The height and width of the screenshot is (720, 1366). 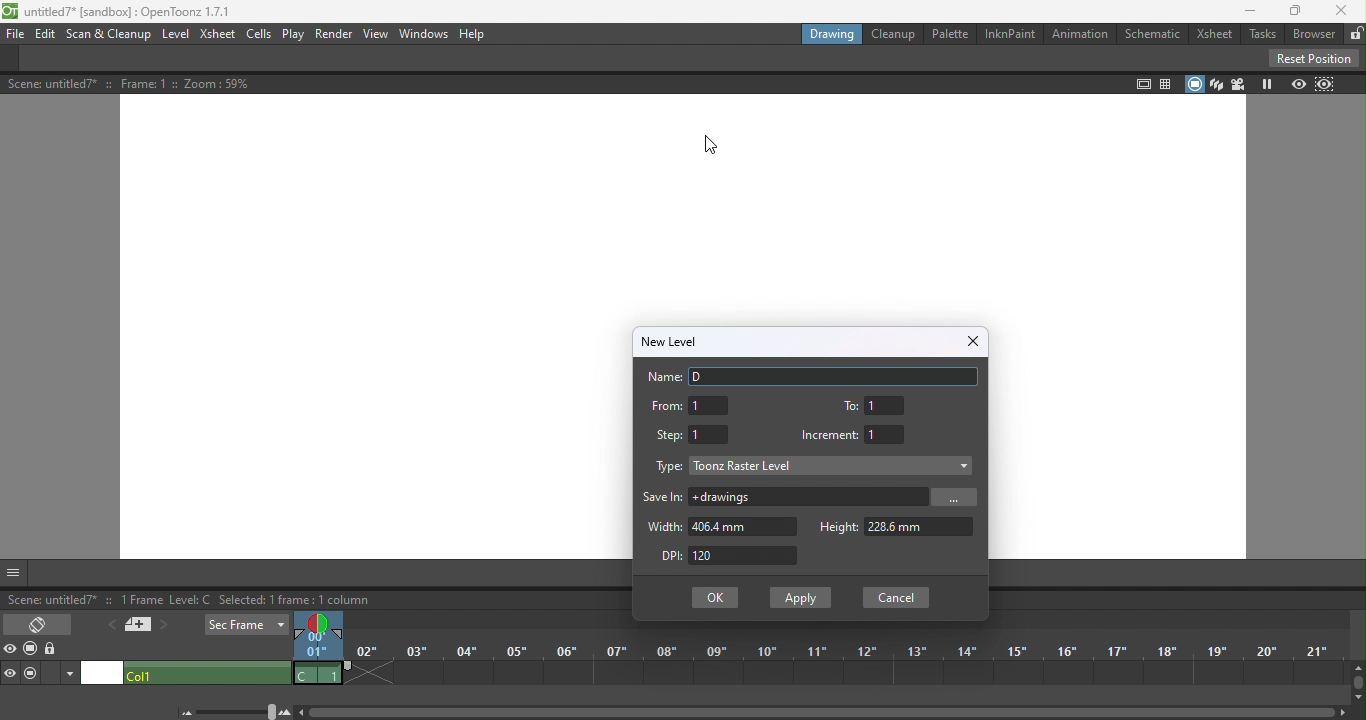 What do you see at coordinates (970, 341) in the screenshot?
I see `Close` at bounding box center [970, 341].